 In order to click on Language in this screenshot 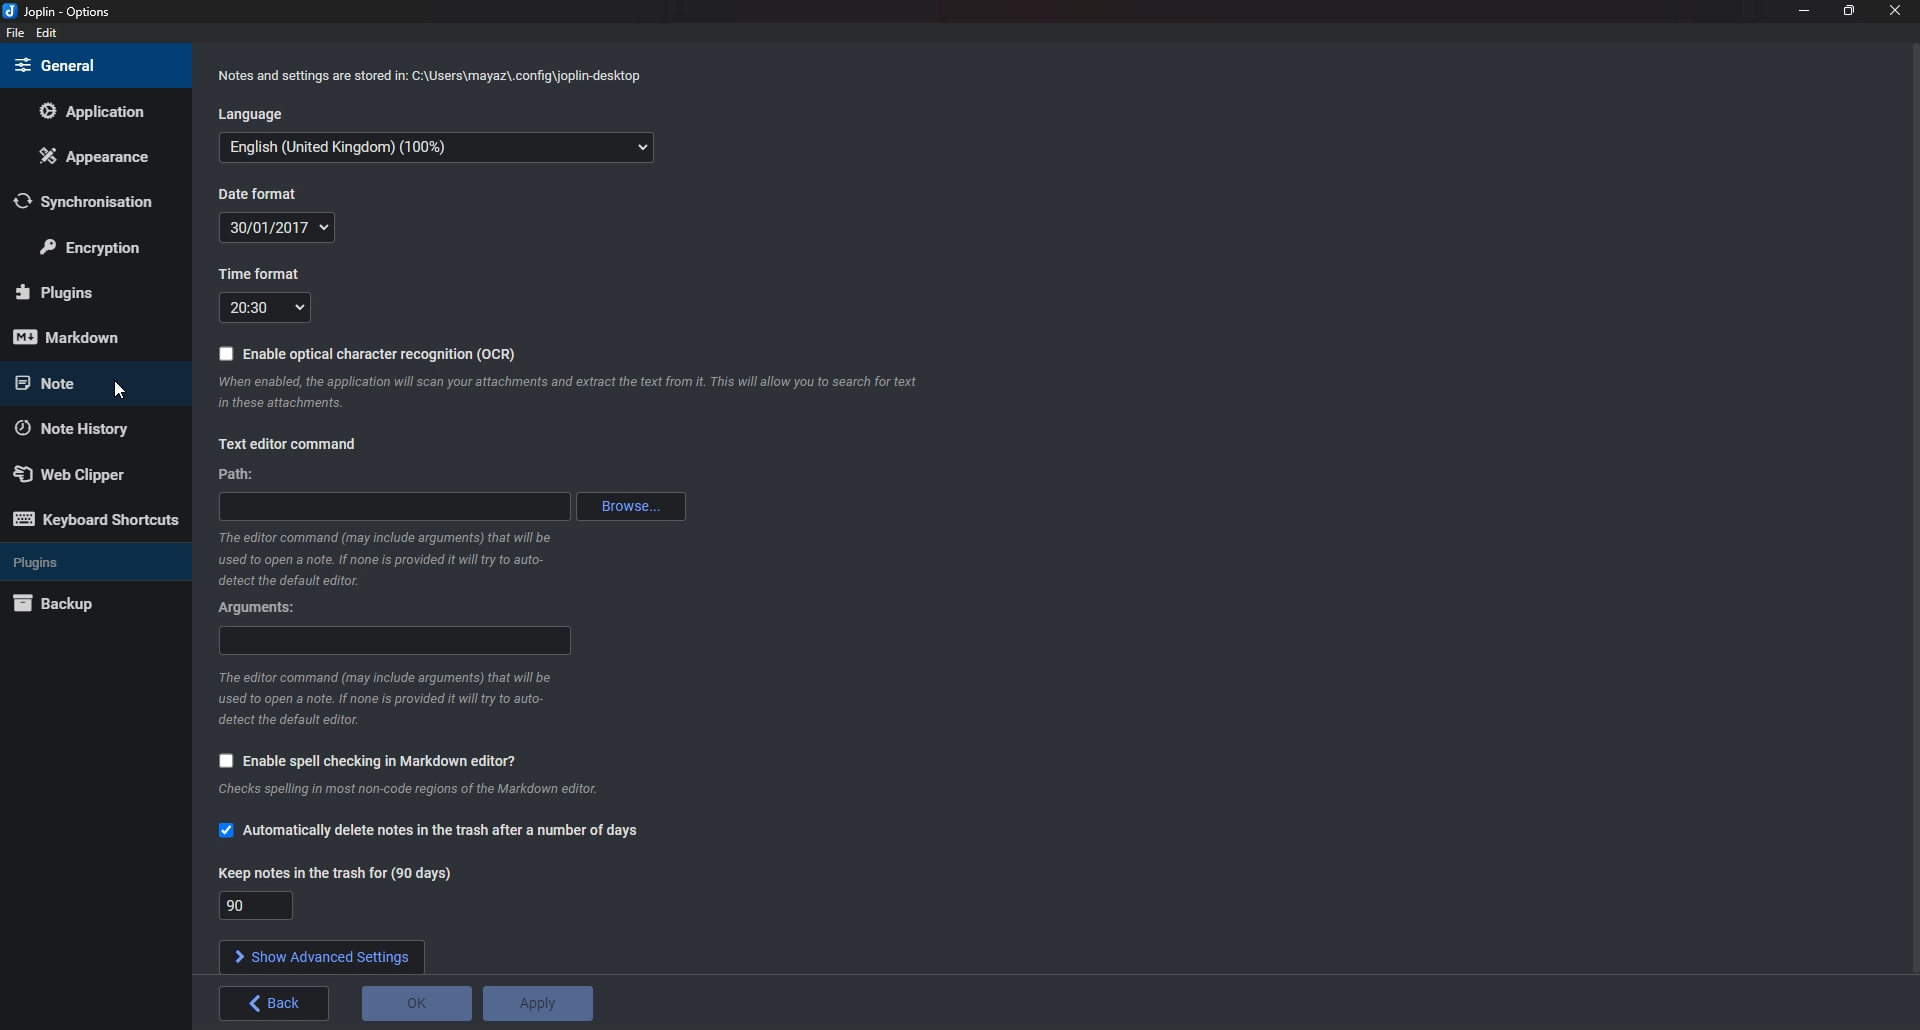, I will do `click(251, 115)`.